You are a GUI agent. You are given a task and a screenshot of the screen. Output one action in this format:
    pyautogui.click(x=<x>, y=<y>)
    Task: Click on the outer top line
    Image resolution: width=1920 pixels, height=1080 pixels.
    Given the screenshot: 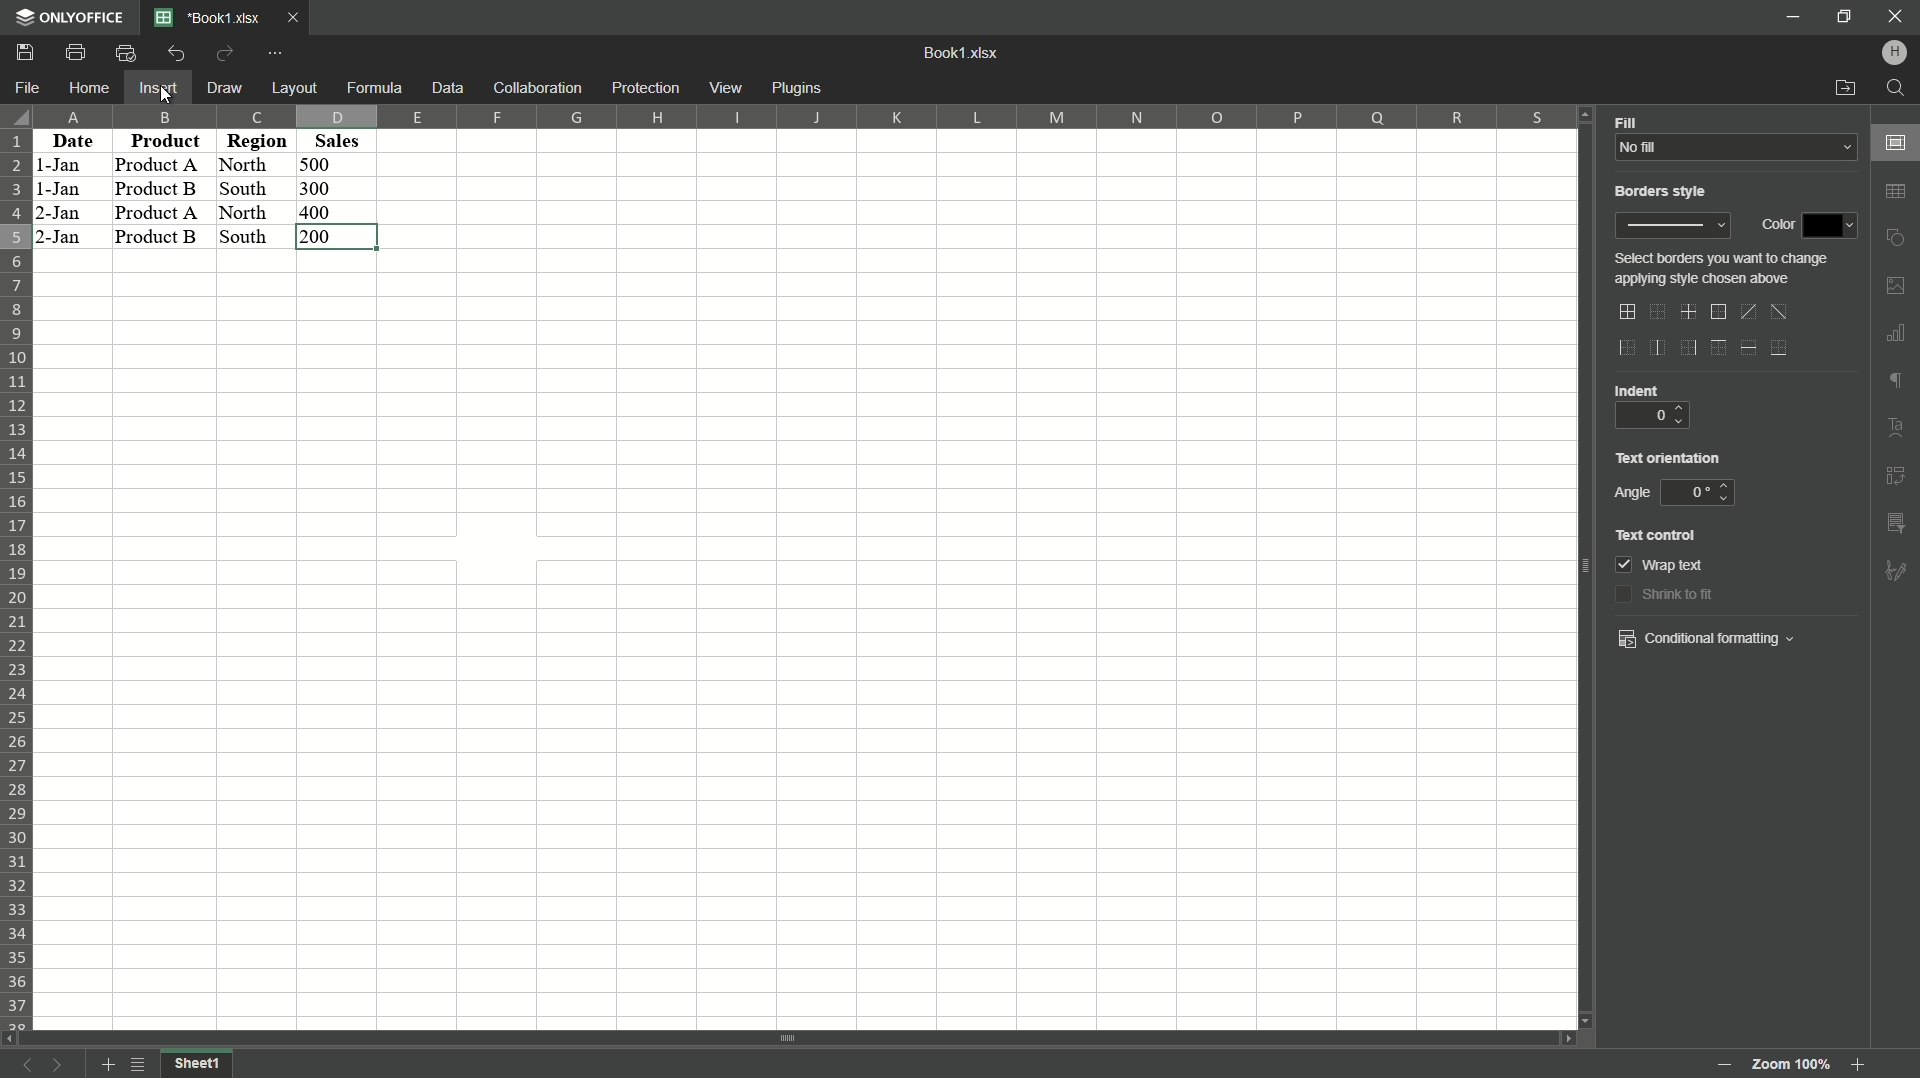 What is the action you would take?
    pyautogui.click(x=1716, y=349)
    